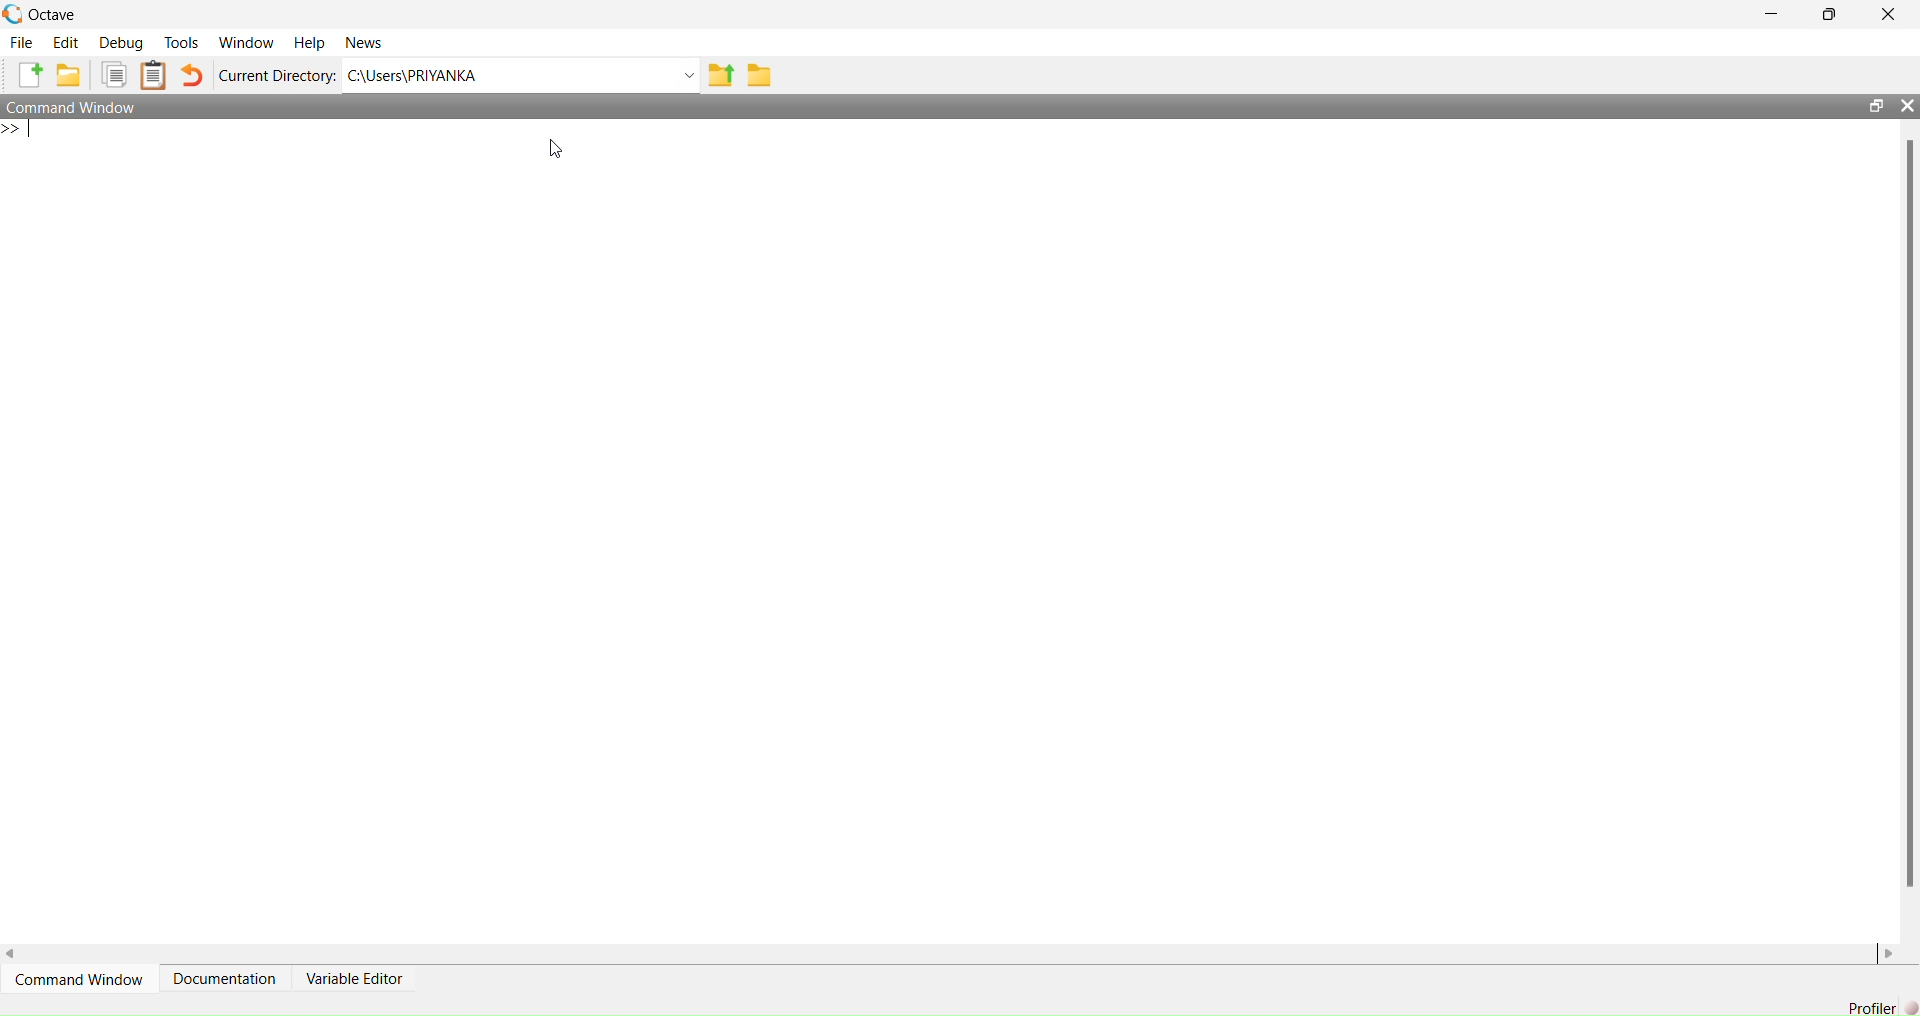 The image size is (1920, 1016). Describe the element at coordinates (690, 75) in the screenshot. I see `Drop-down ` at that location.